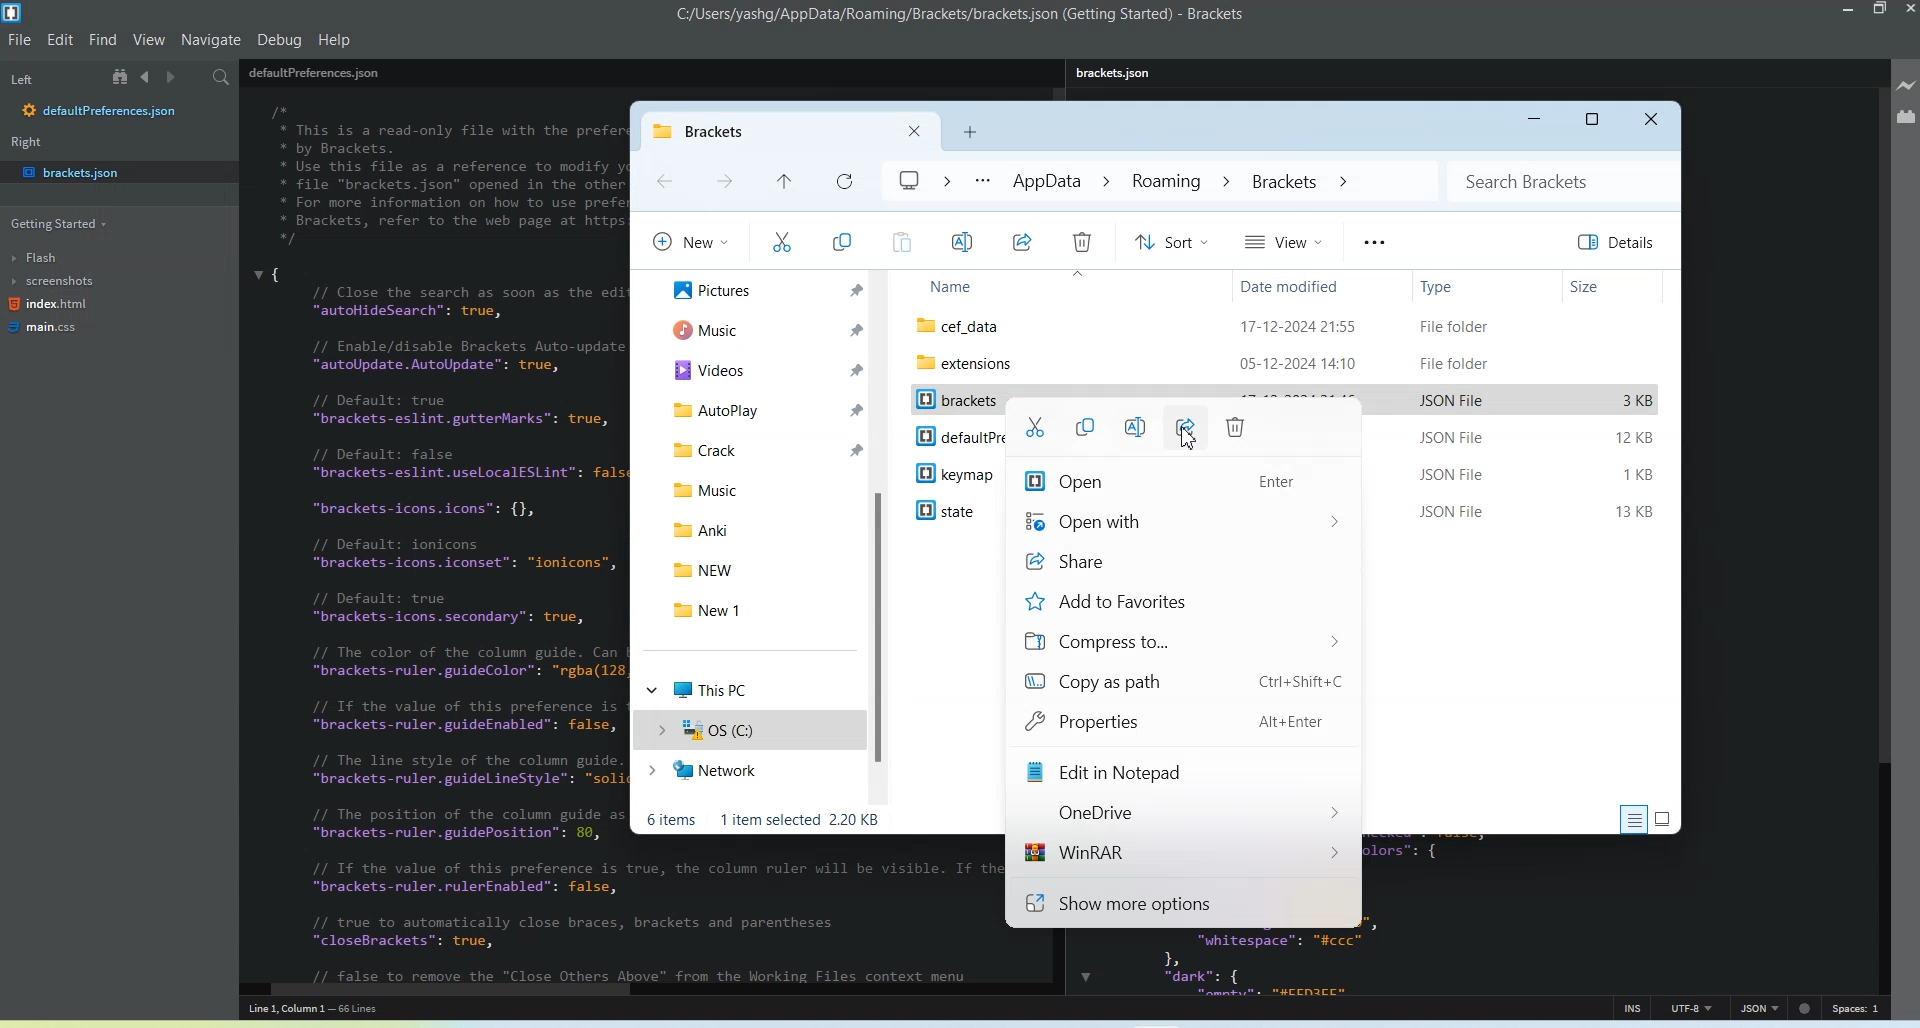  I want to click on Minimize, so click(1851, 10).